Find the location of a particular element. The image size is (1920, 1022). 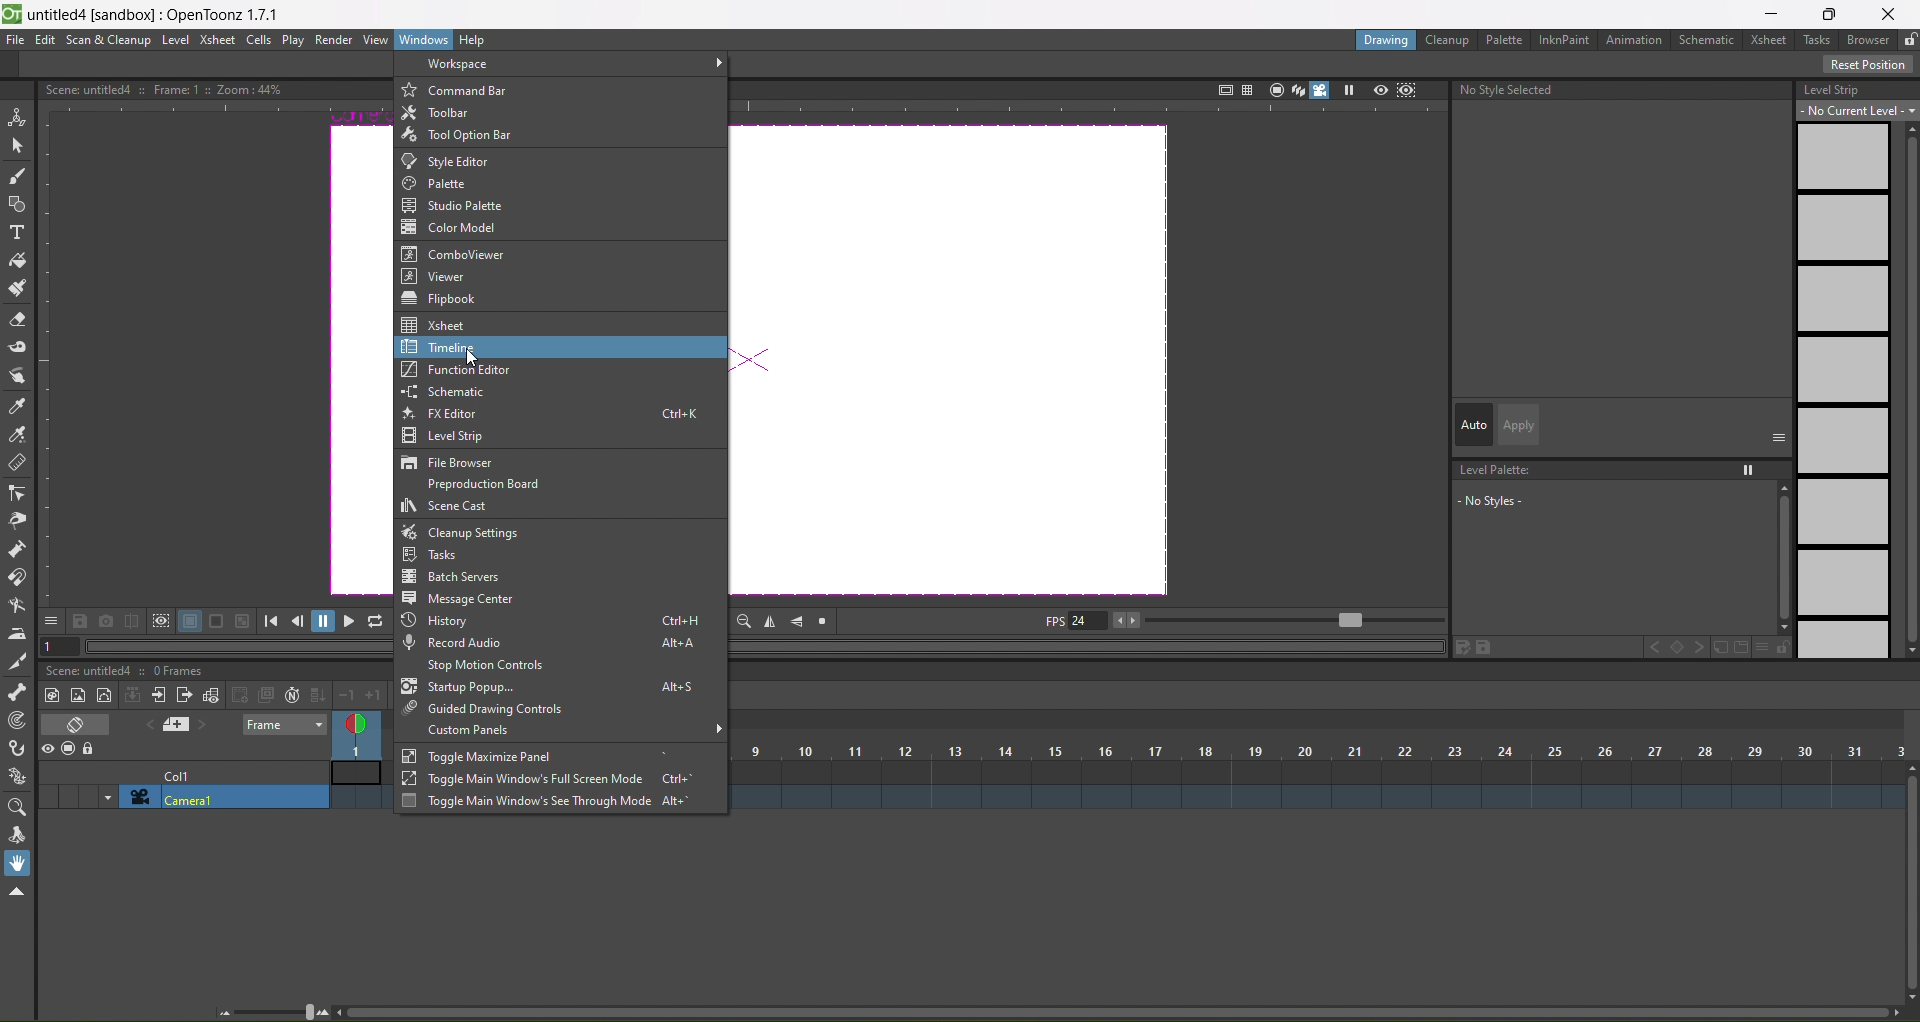

studio palette is located at coordinates (476, 206).